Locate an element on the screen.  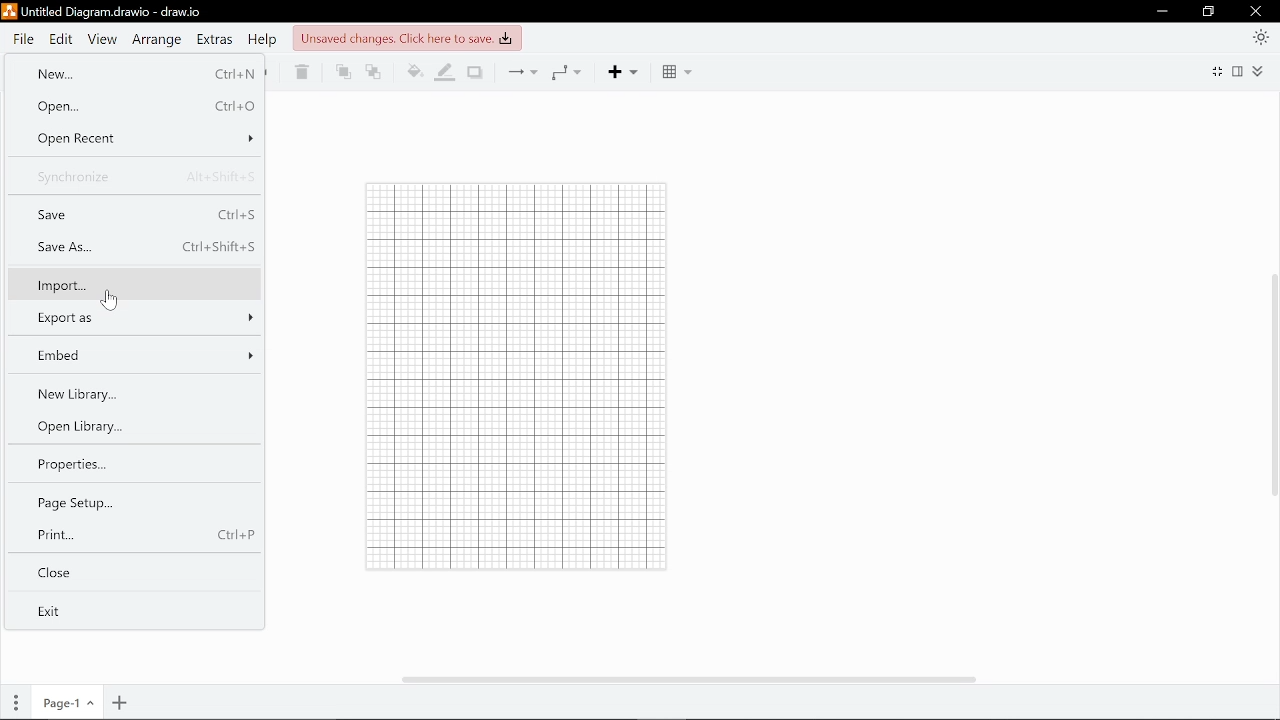
print is located at coordinates (130, 534).